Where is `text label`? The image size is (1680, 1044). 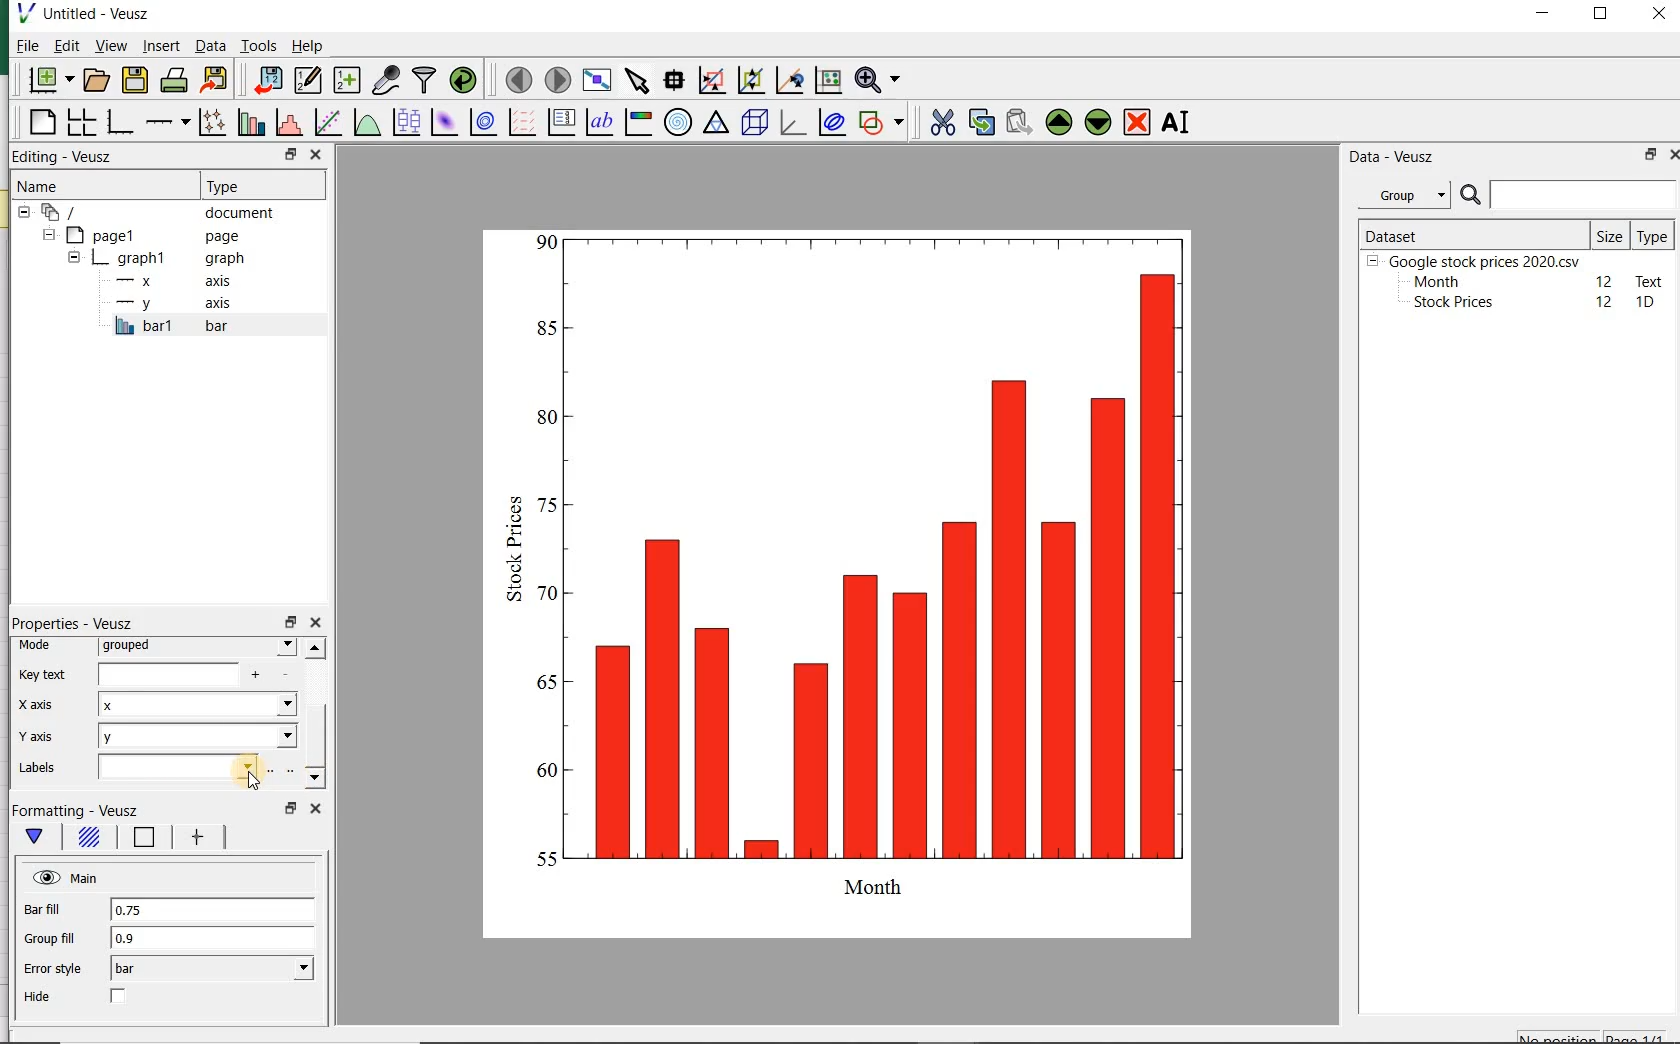 text label is located at coordinates (599, 124).